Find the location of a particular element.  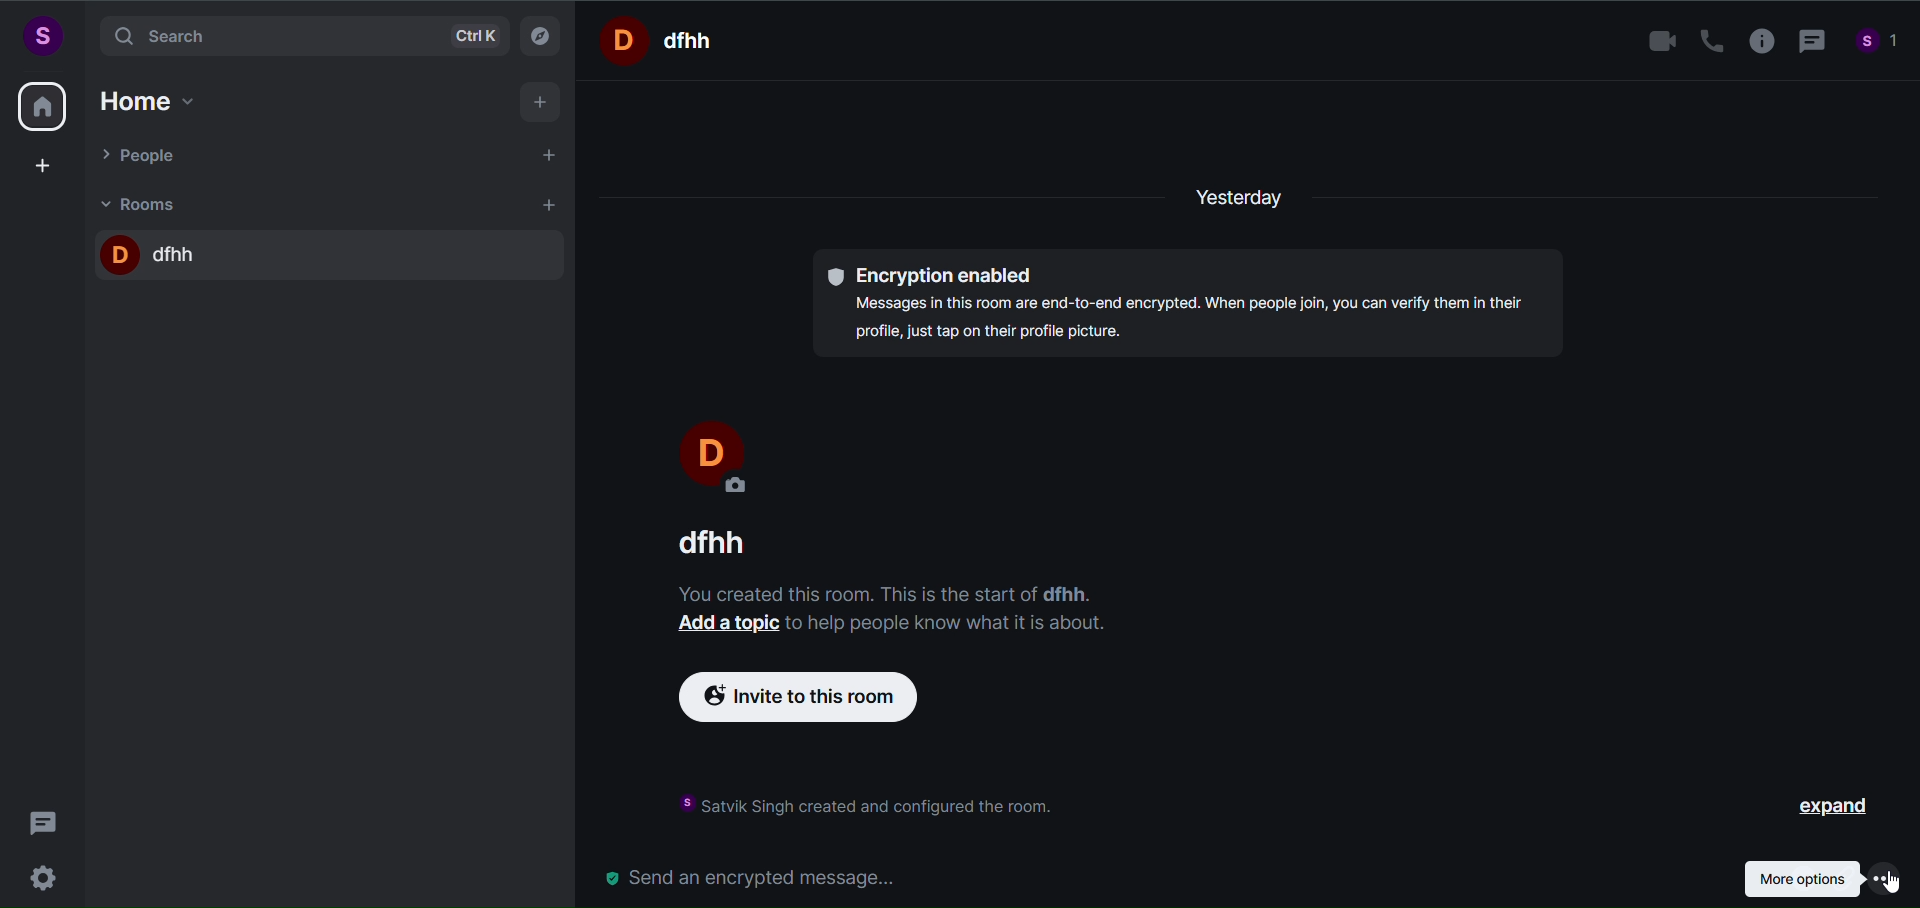

text is located at coordinates (948, 625).